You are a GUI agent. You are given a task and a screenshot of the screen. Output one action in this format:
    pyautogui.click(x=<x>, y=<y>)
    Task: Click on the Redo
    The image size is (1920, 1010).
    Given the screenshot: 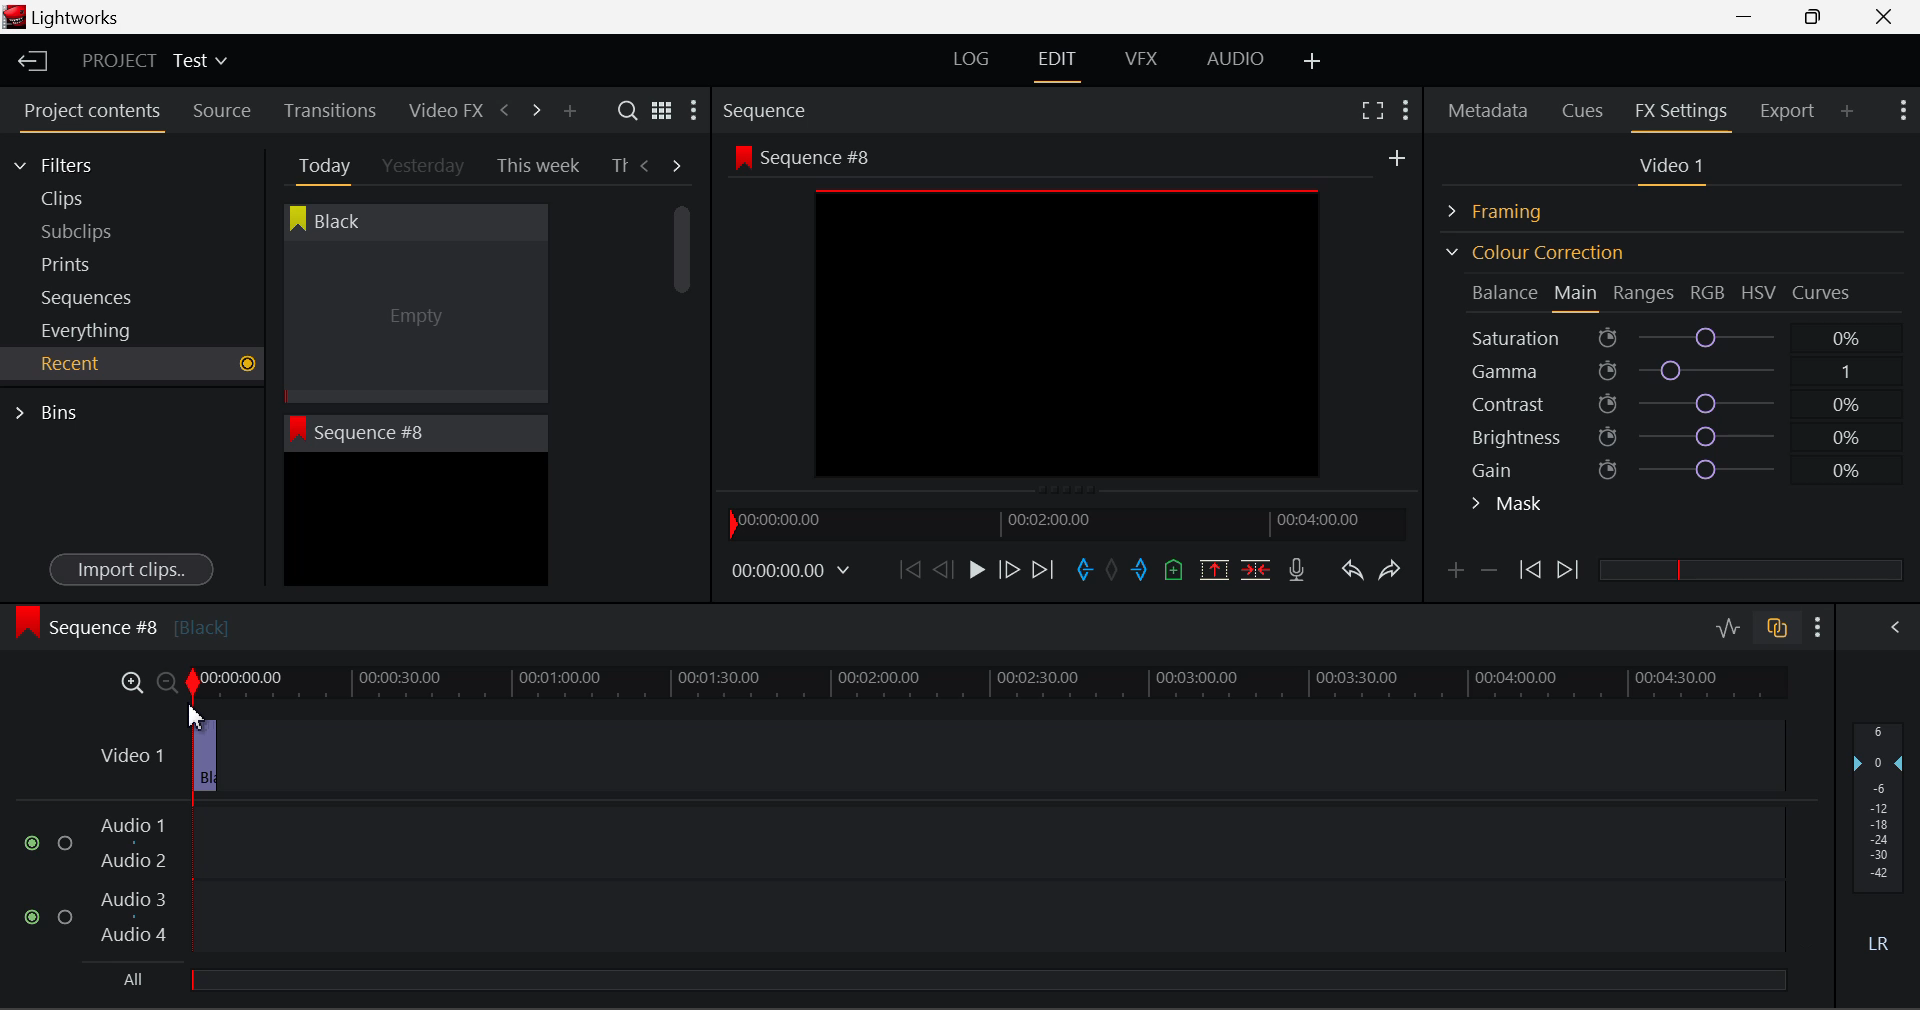 What is the action you would take?
    pyautogui.click(x=1390, y=569)
    